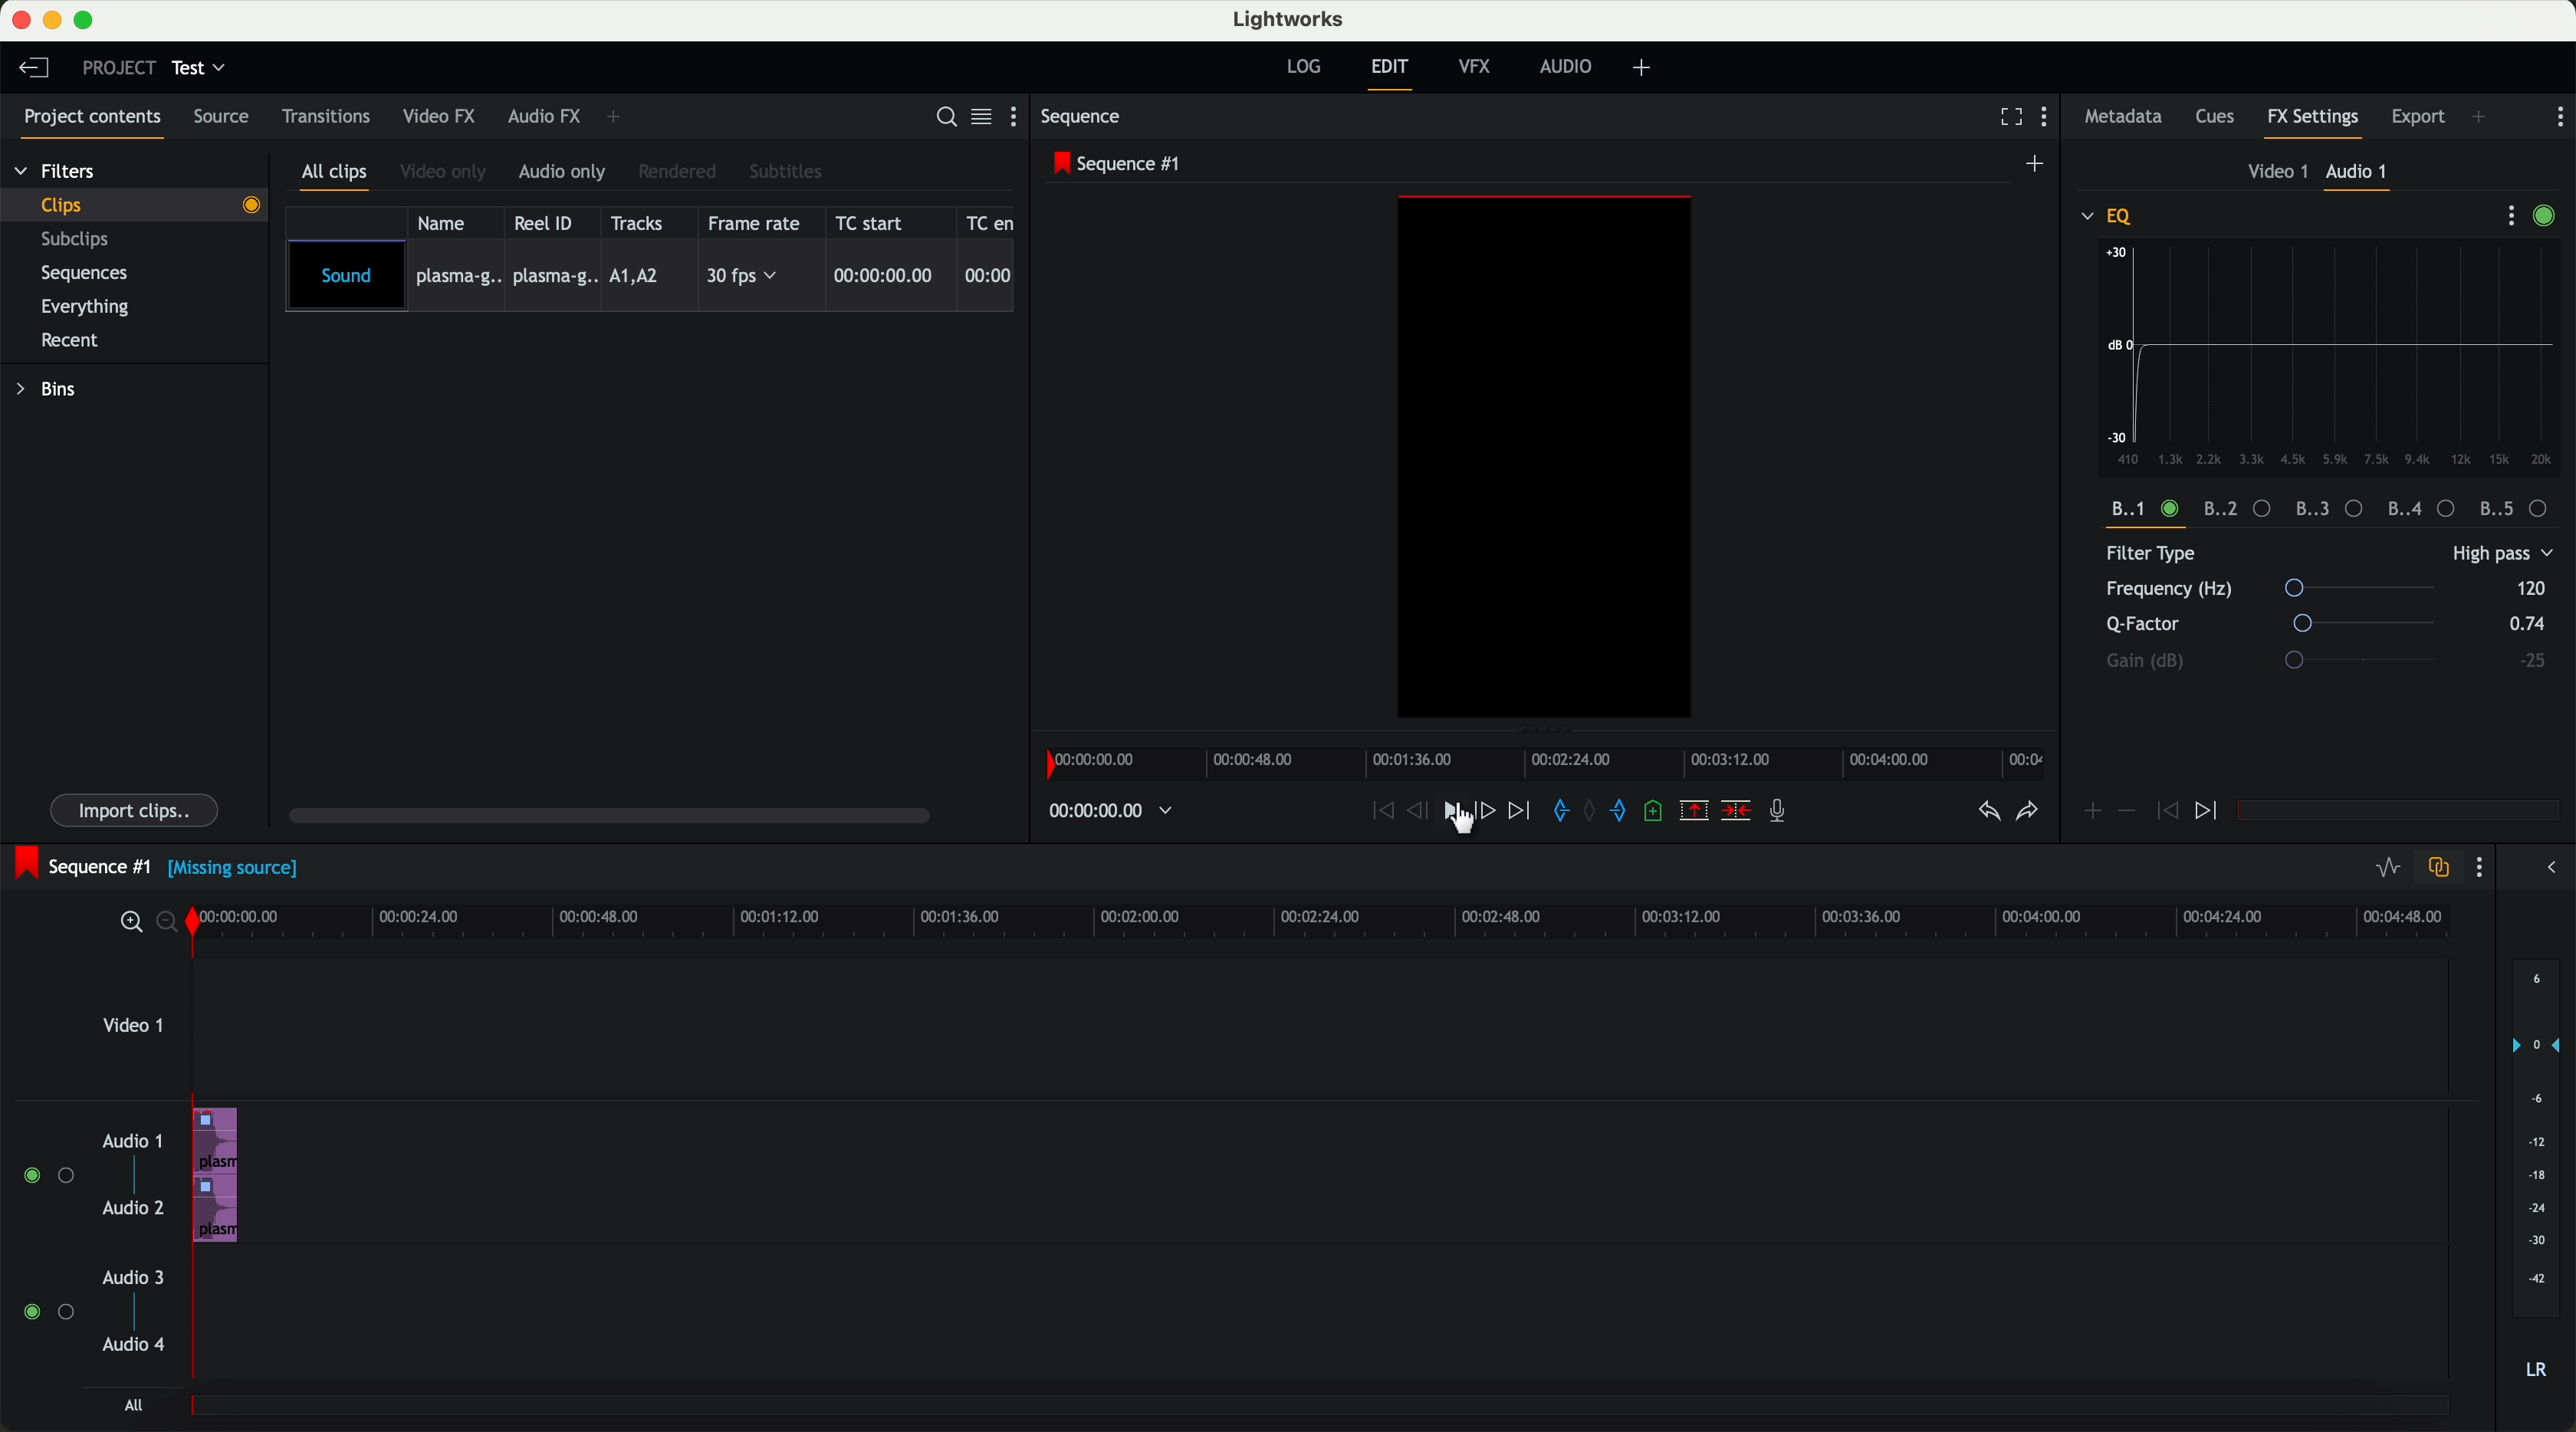 This screenshot has height=1432, width=2576. I want to click on add keyframe at the current position, so click(2093, 812).